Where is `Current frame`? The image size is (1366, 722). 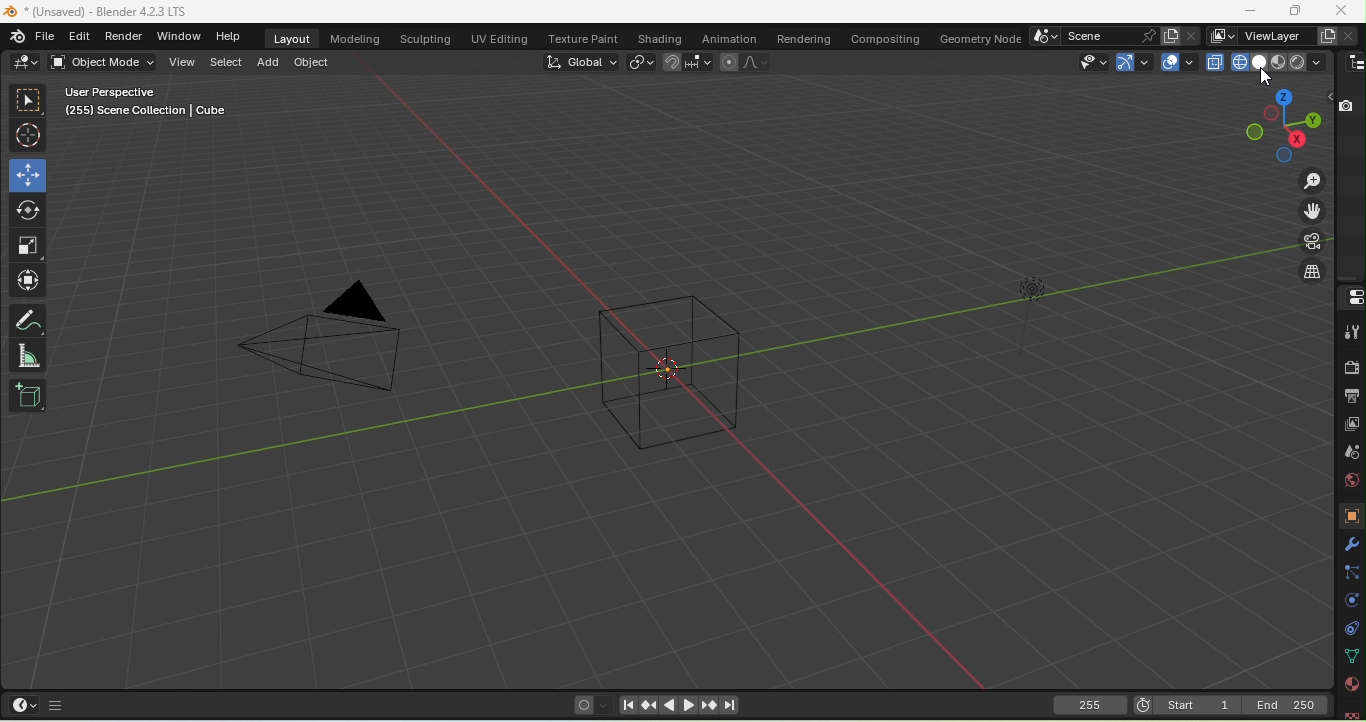
Current frame is located at coordinates (1090, 708).